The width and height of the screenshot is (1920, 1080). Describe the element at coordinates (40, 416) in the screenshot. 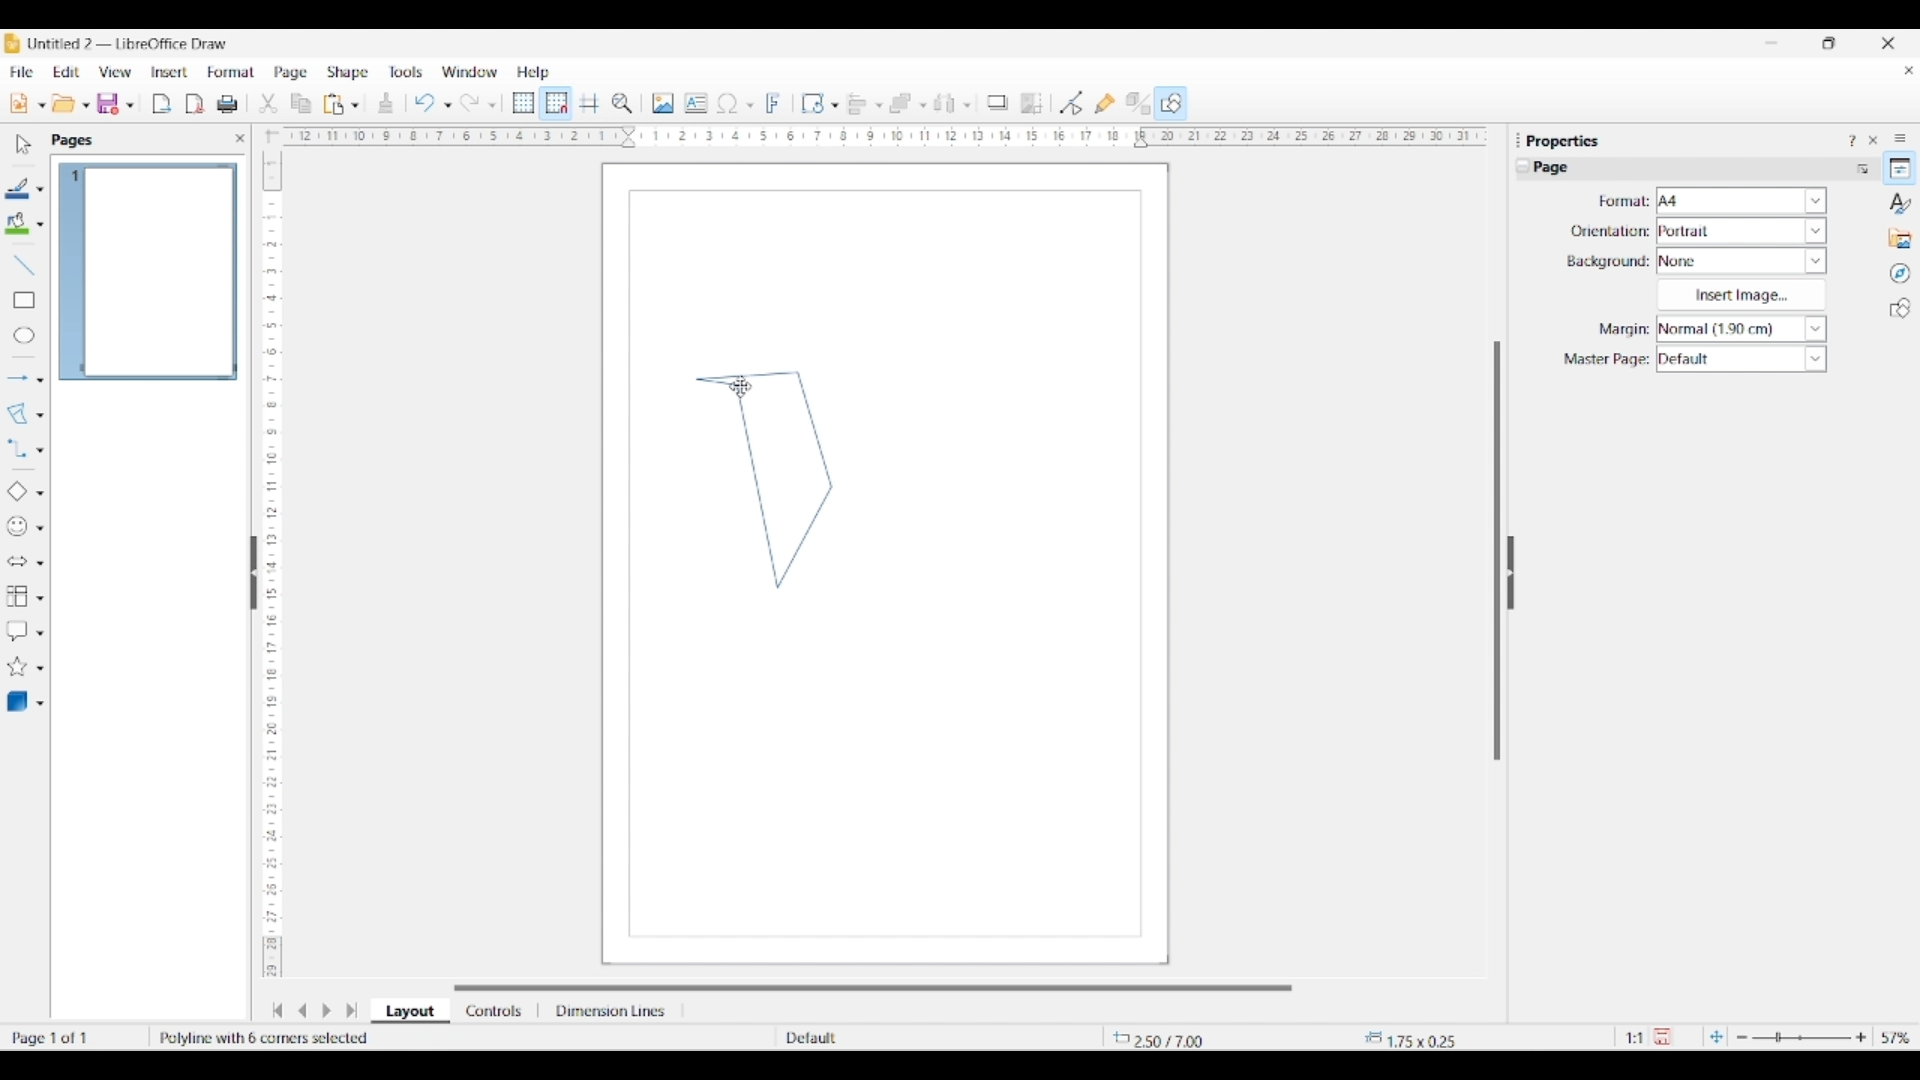

I see `Curve and polygon options` at that location.